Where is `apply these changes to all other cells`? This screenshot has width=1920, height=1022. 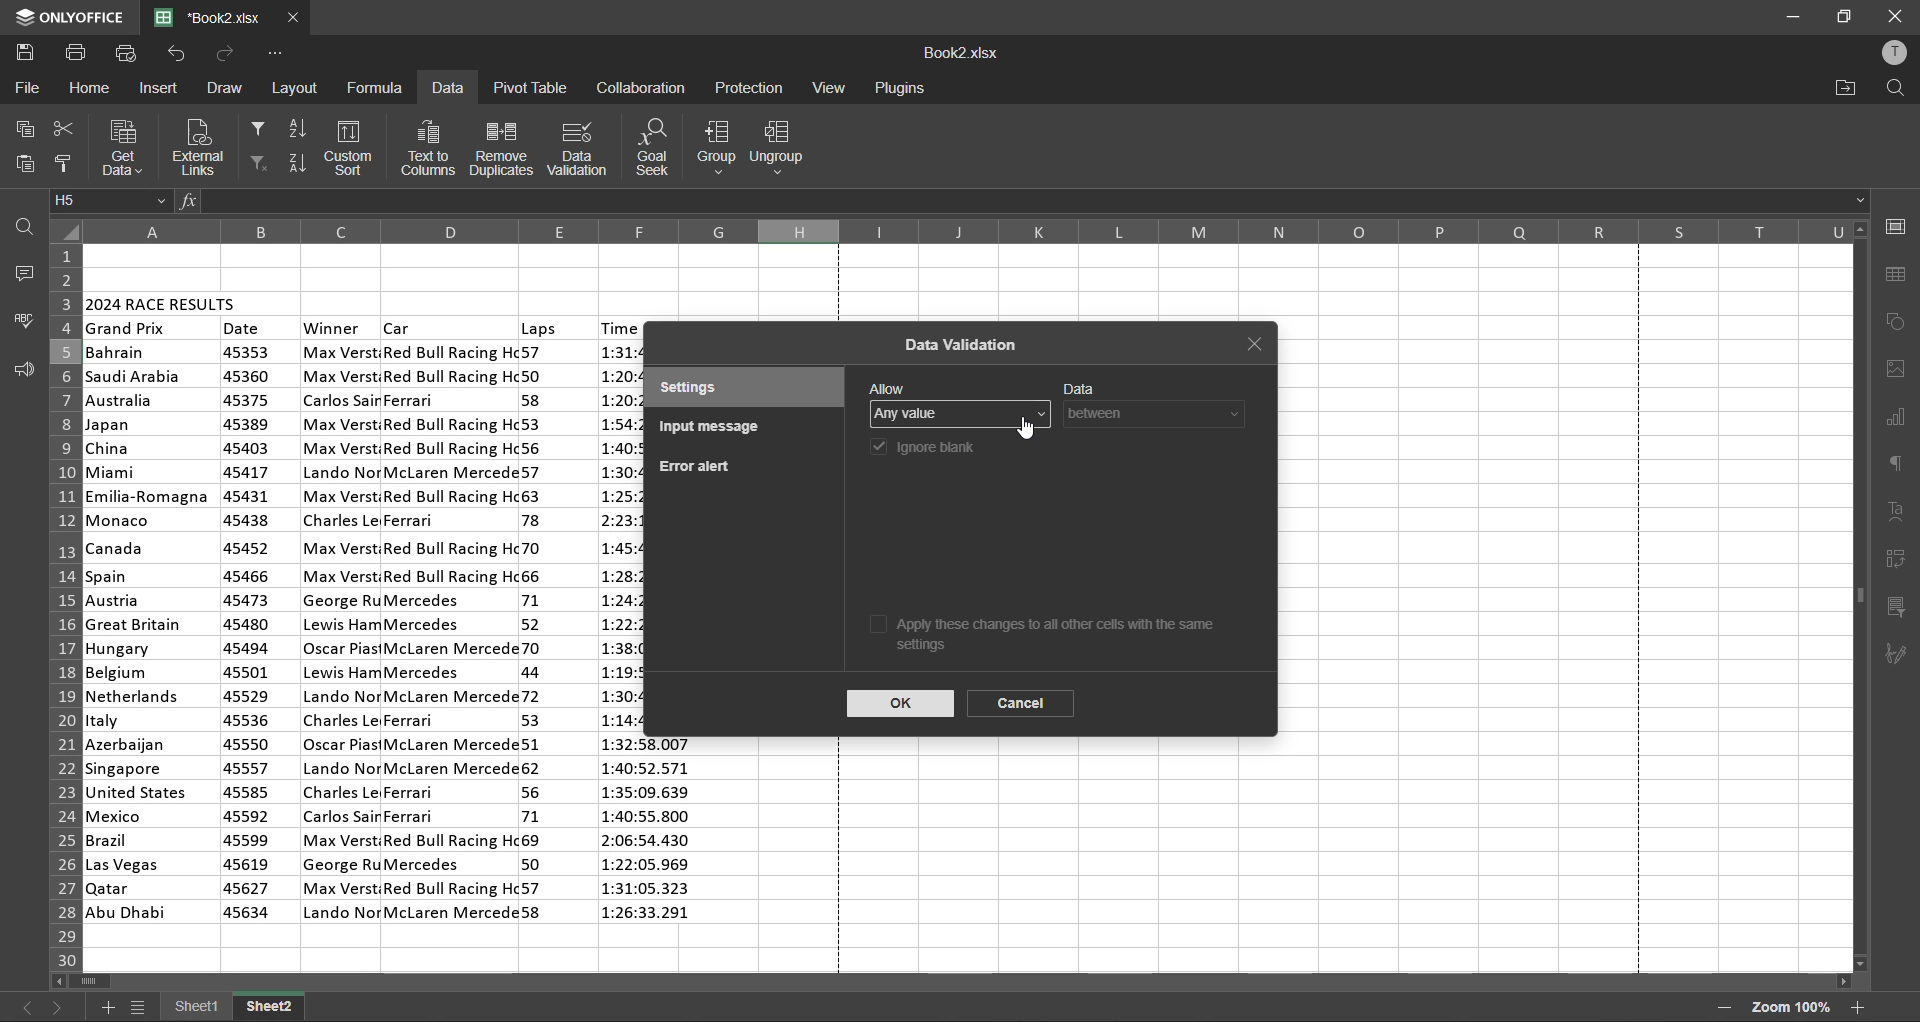
apply these changes to all other cells is located at coordinates (1065, 638).